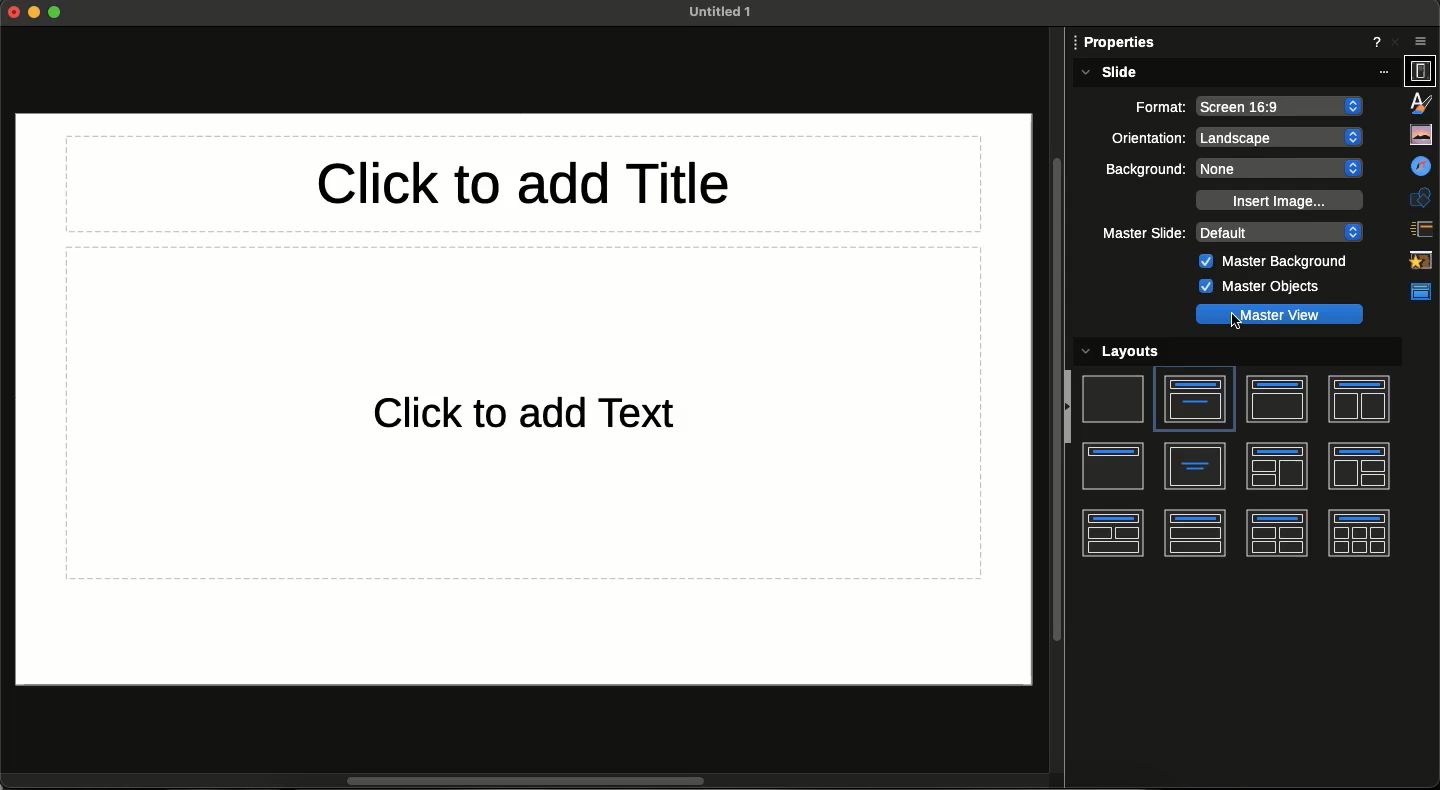 The width and height of the screenshot is (1440, 790). Describe the element at coordinates (714, 11) in the screenshot. I see `File name` at that location.